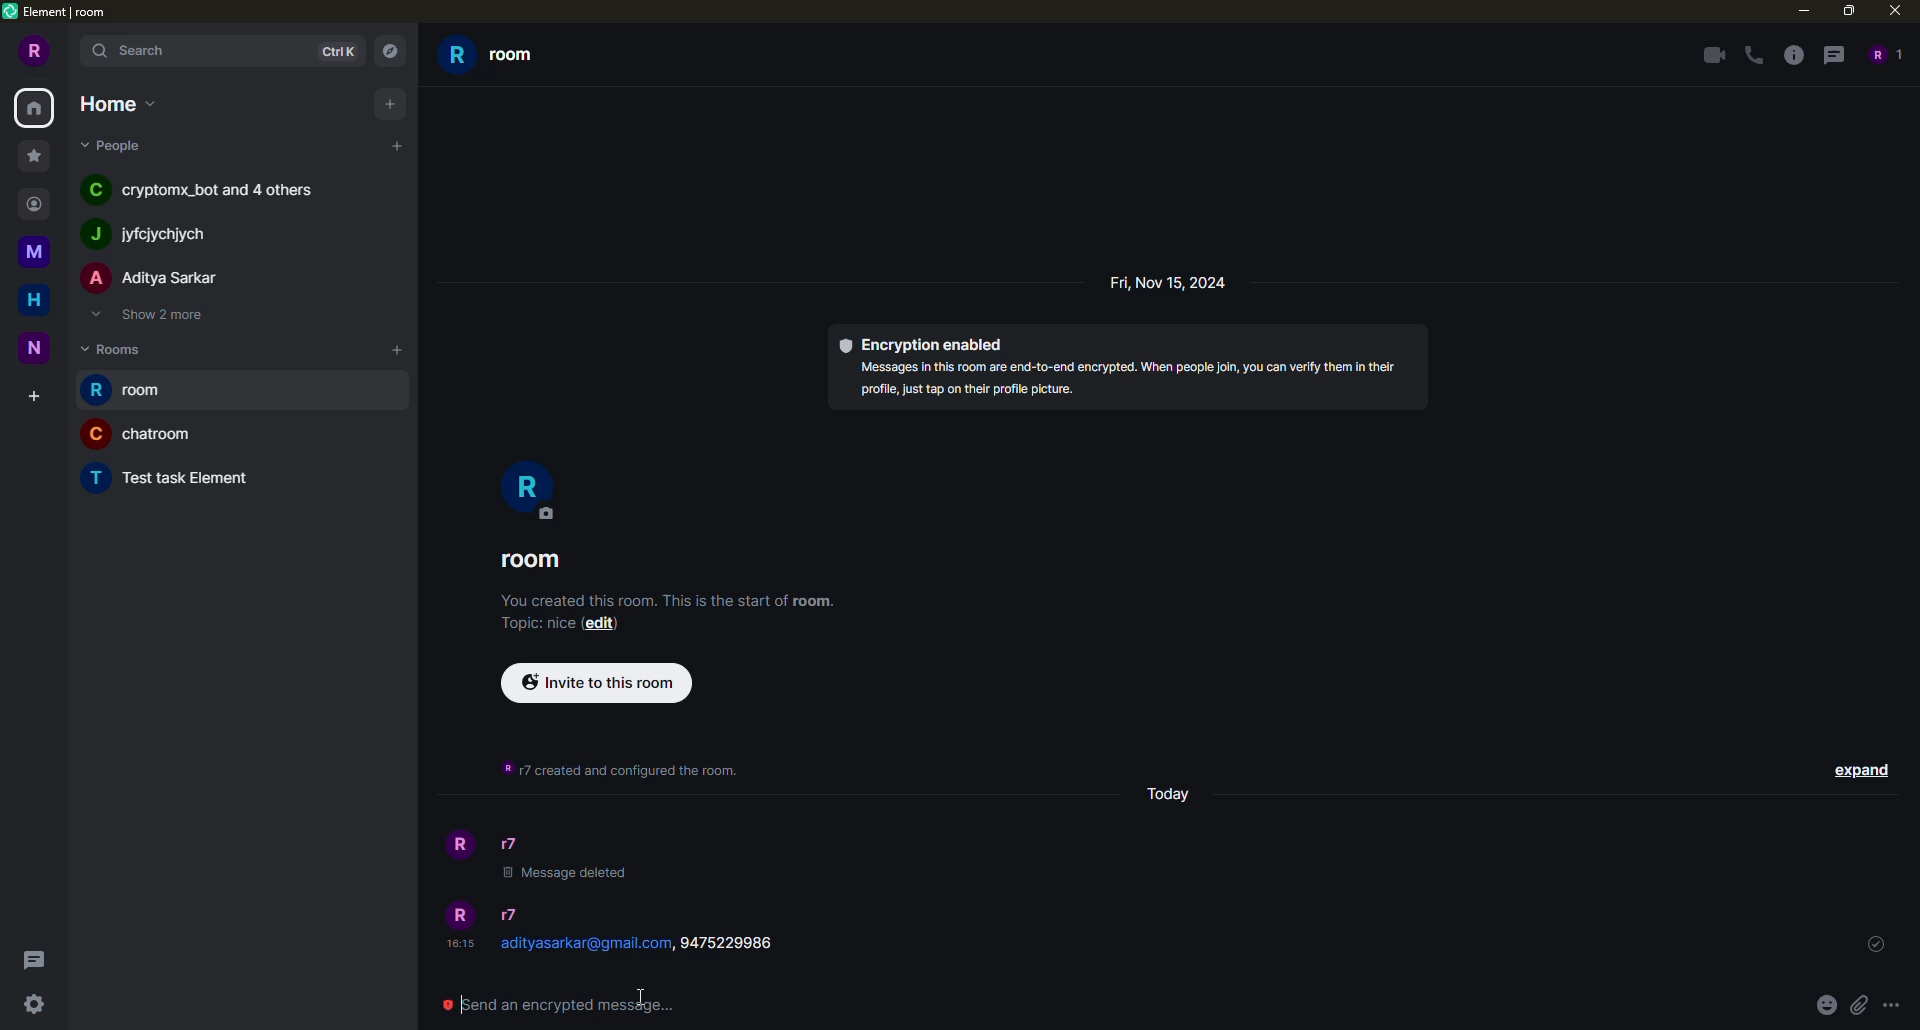  What do you see at coordinates (538, 558) in the screenshot?
I see `room` at bounding box center [538, 558].